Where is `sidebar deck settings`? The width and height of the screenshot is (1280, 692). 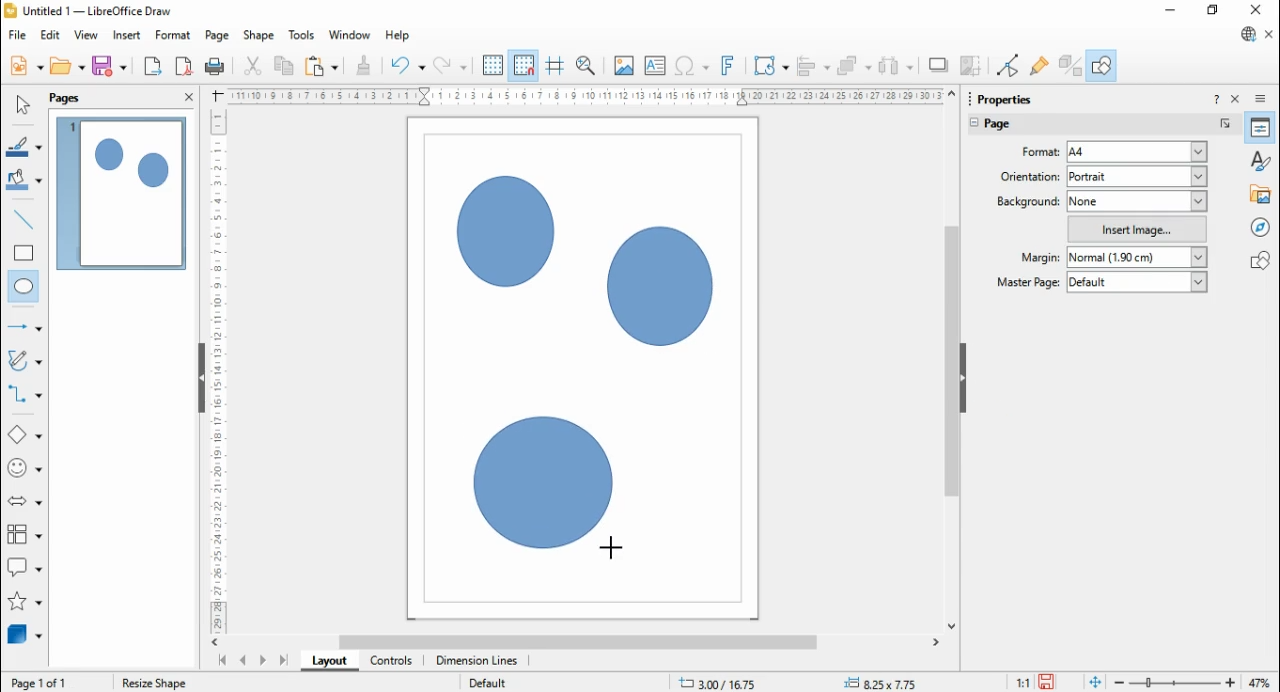
sidebar deck settings is located at coordinates (1262, 99).